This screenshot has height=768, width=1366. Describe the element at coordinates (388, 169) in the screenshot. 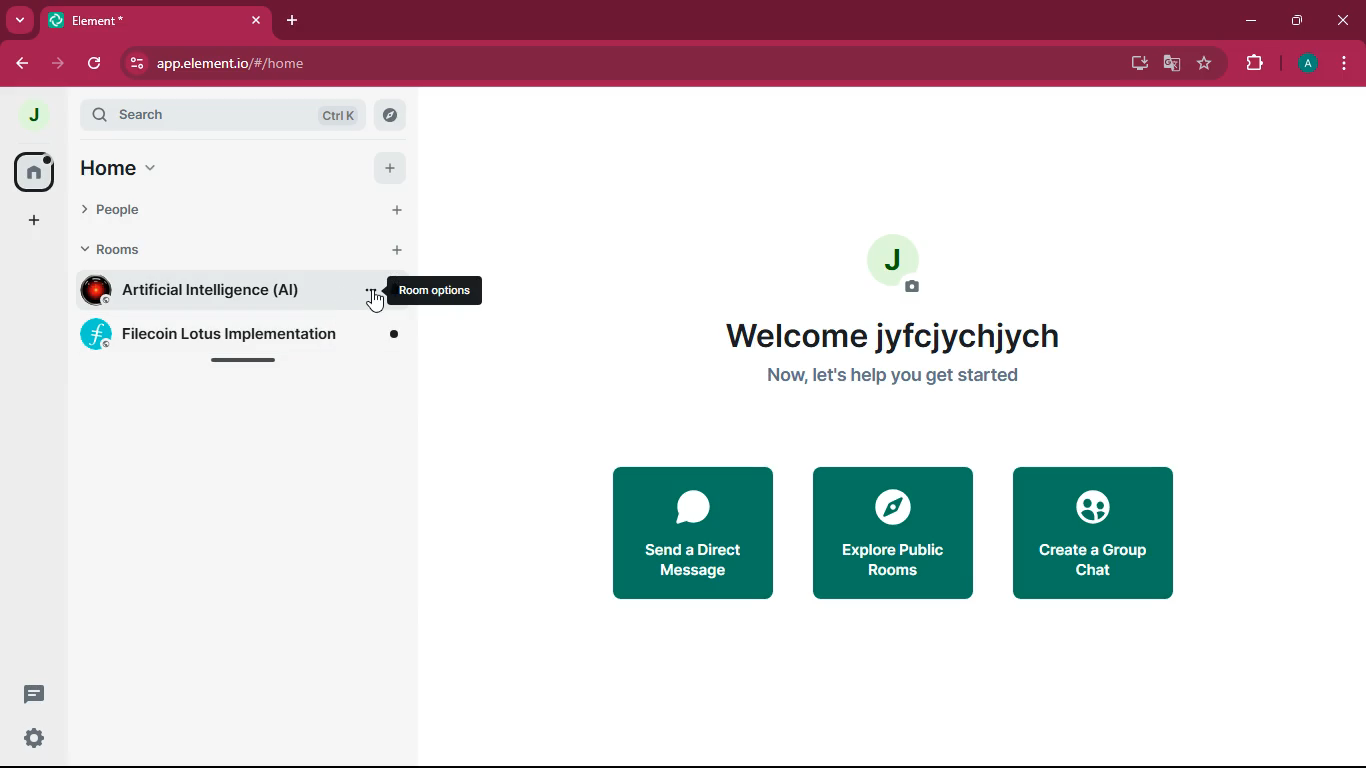

I see `add` at that location.